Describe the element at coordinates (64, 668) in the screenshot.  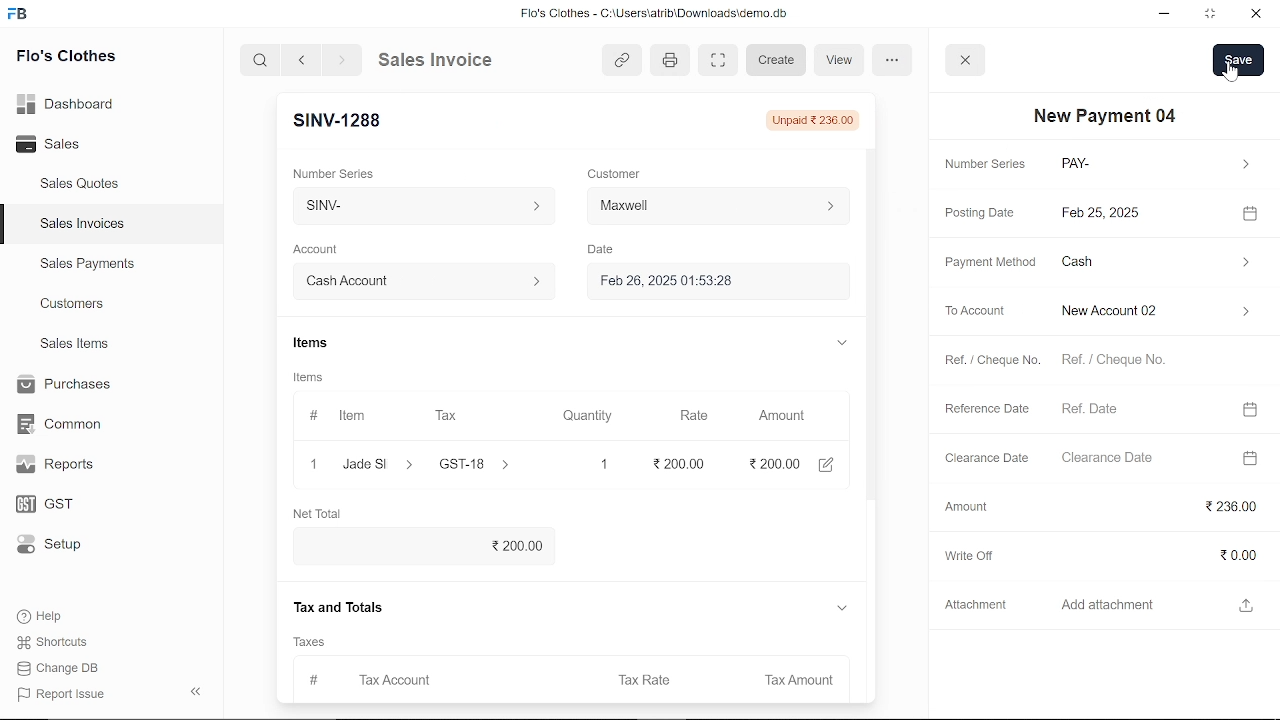
I see `Change DB` at that location.